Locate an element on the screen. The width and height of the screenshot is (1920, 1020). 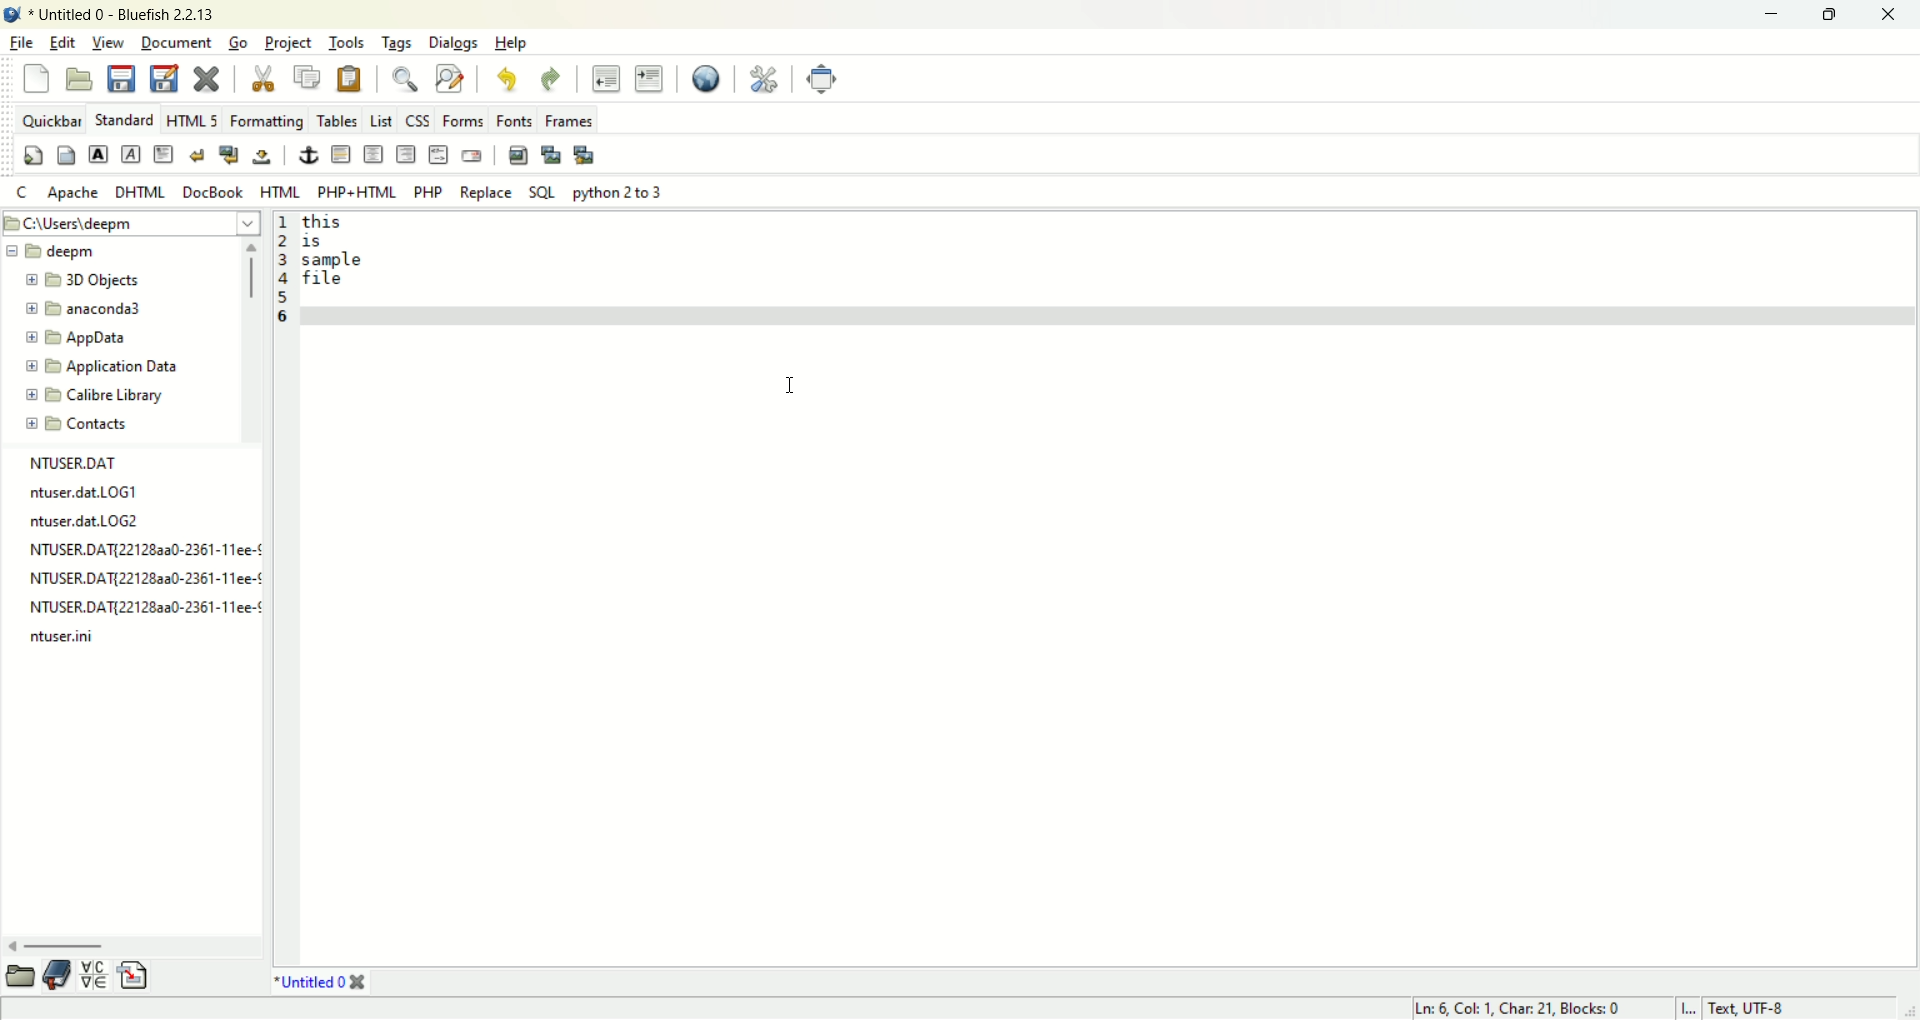
non breaking space is located at coordinates (261, 157).